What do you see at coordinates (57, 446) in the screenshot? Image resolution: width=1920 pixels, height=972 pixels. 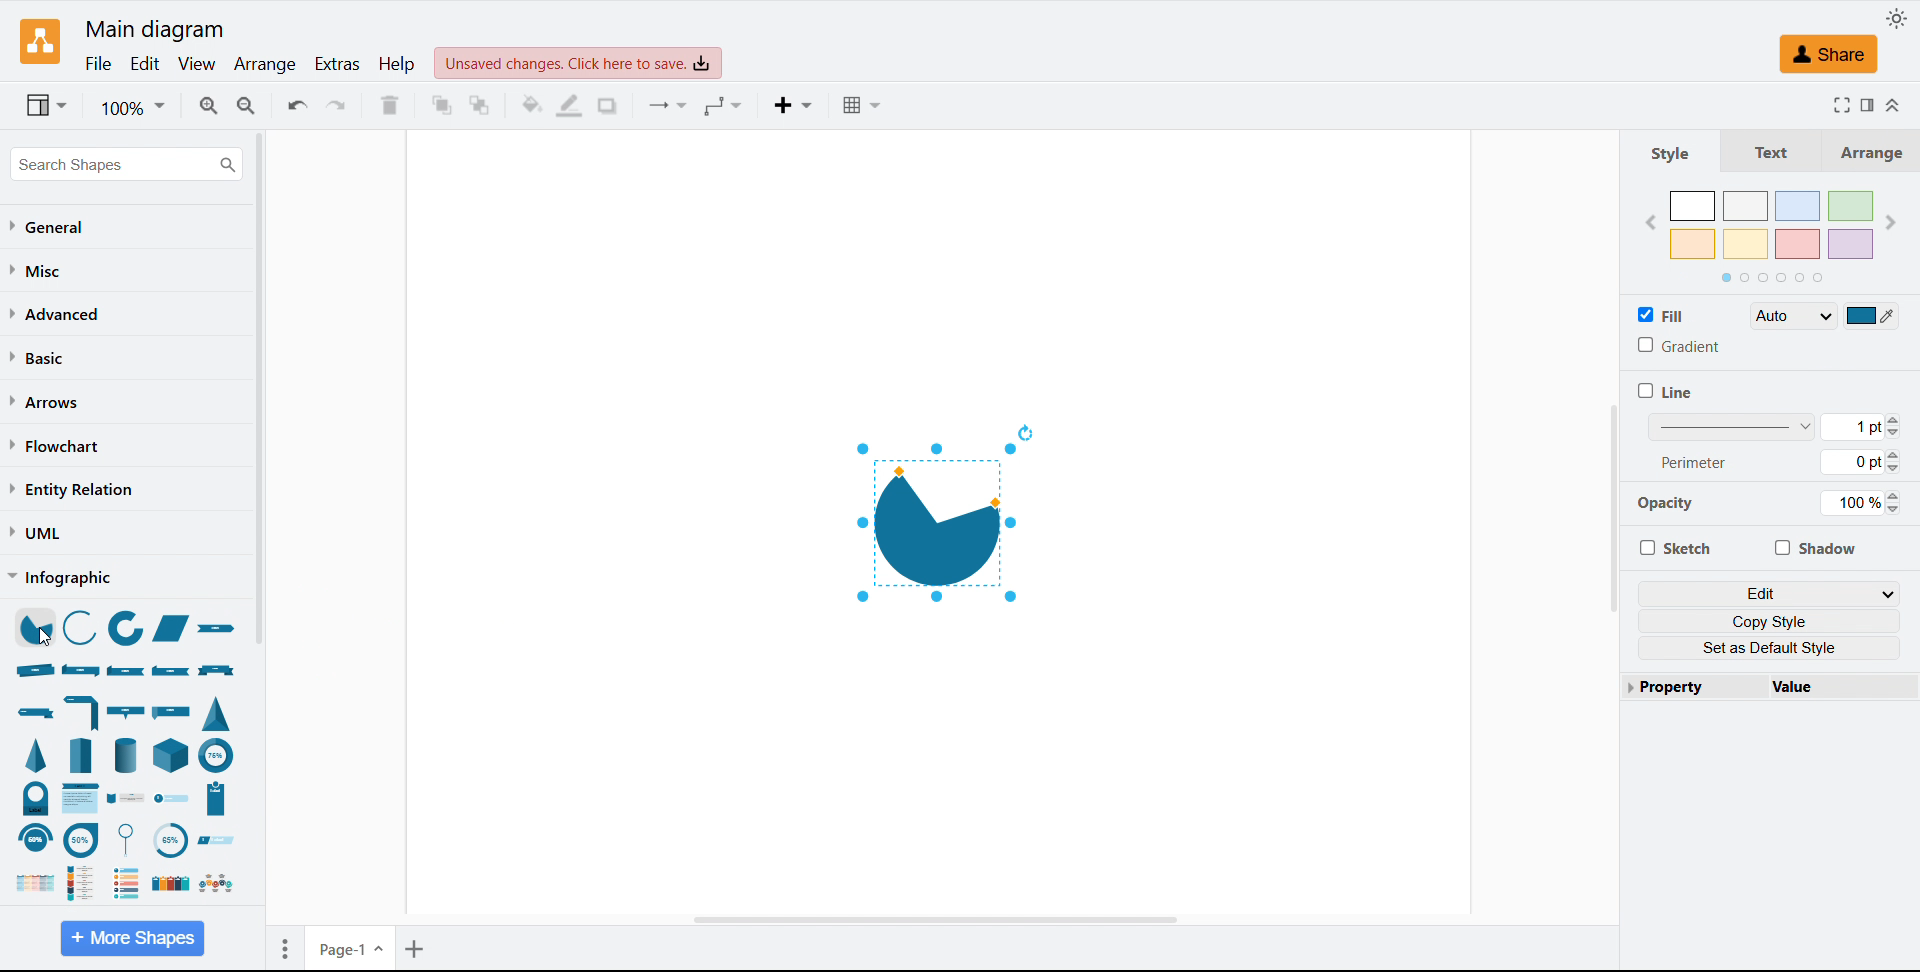 I see `Flow chart` at bounding box center [57, 446].